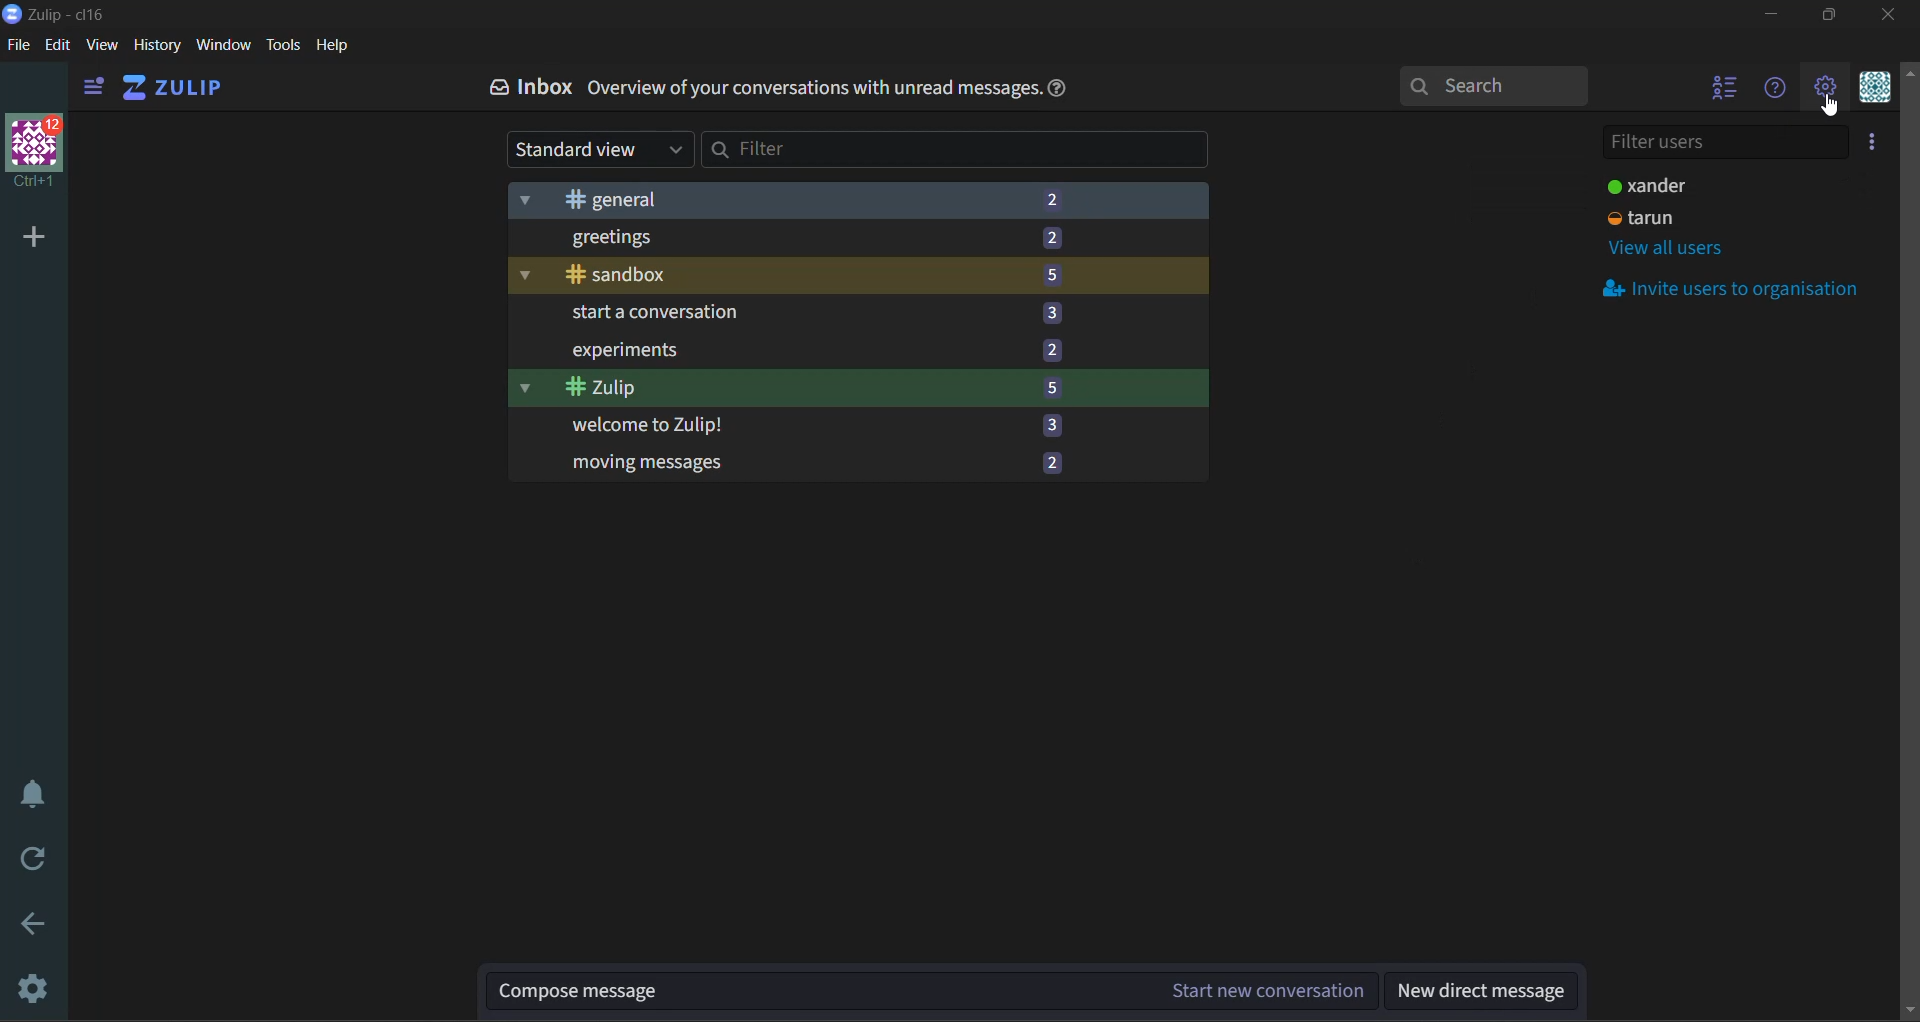 The width and height of the screenshot is (1920, 1022). What do you see at coordinates (1494, 86) in the screenshot?
I see `search` at bounding box center [1494, 86].